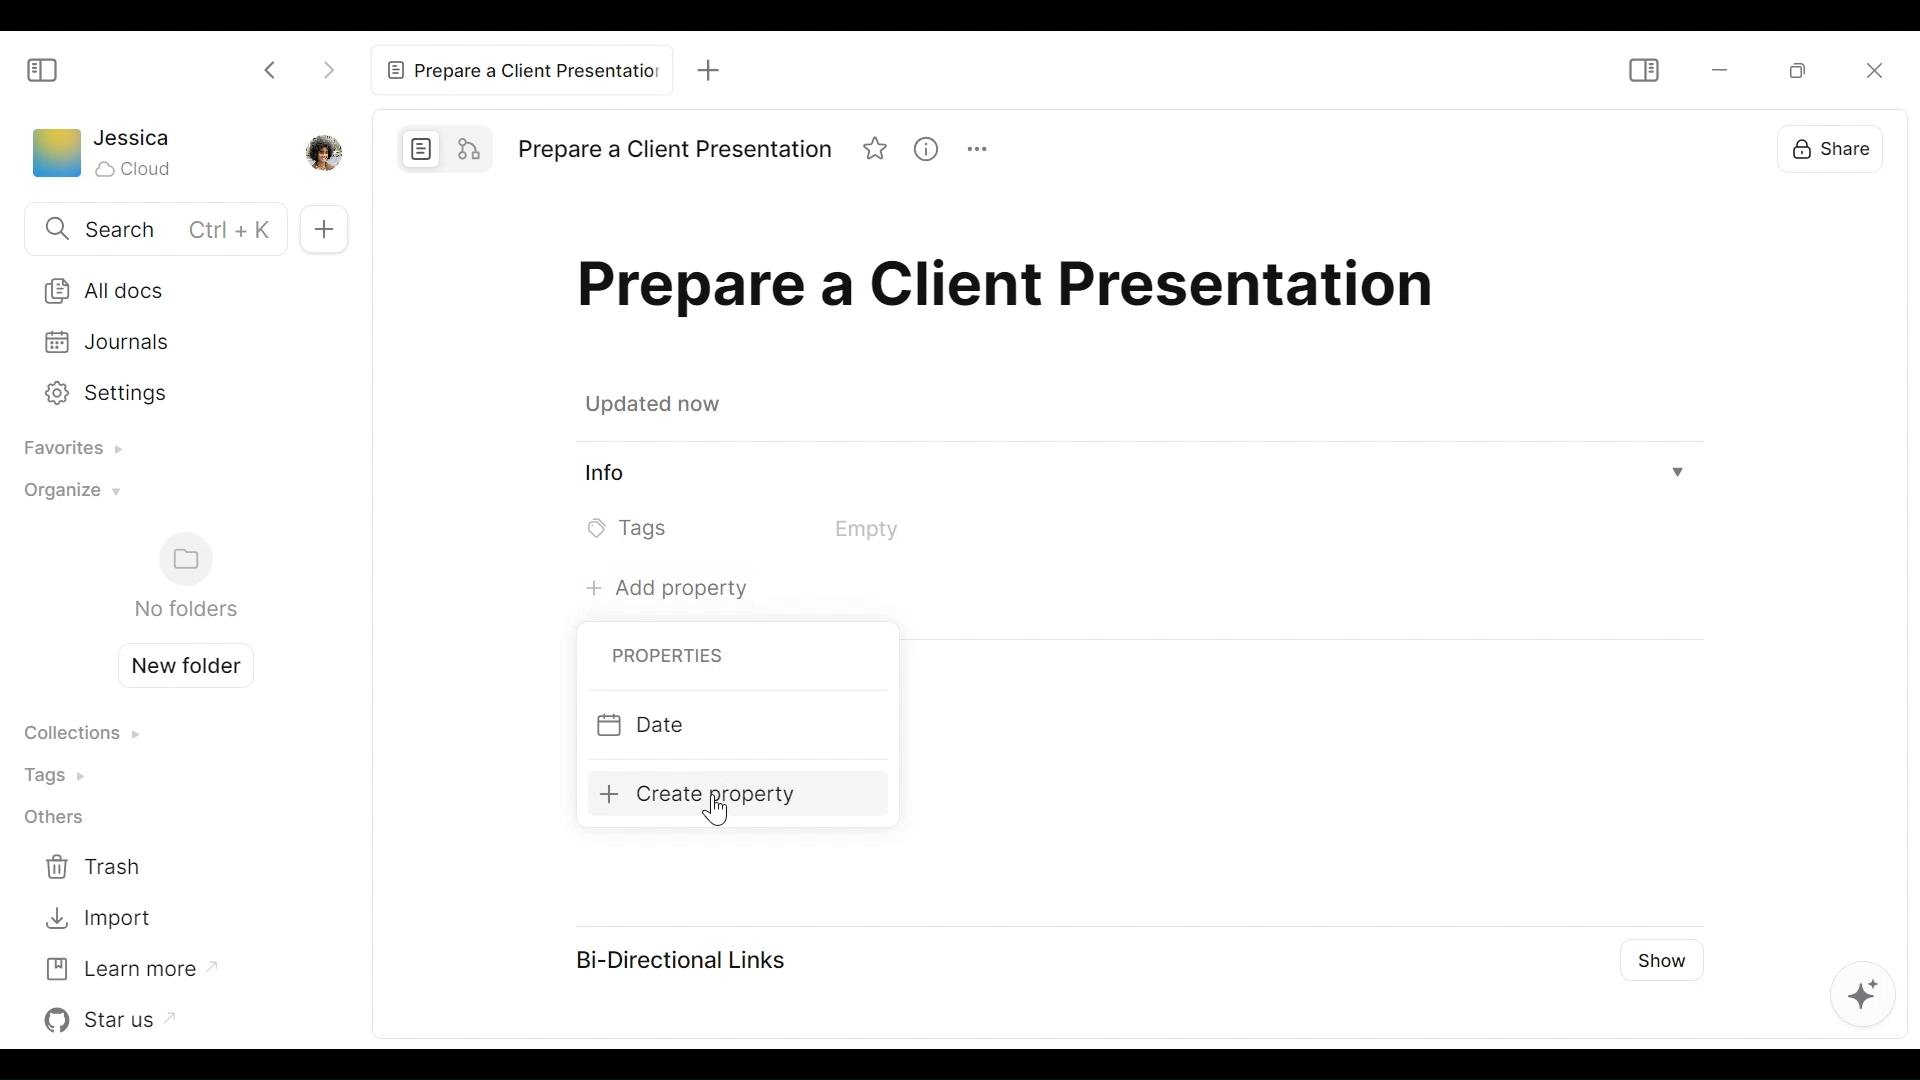 The width and height of the screenshot is (1920, 1080). I want to click on Click to go back, so click(272, 68).